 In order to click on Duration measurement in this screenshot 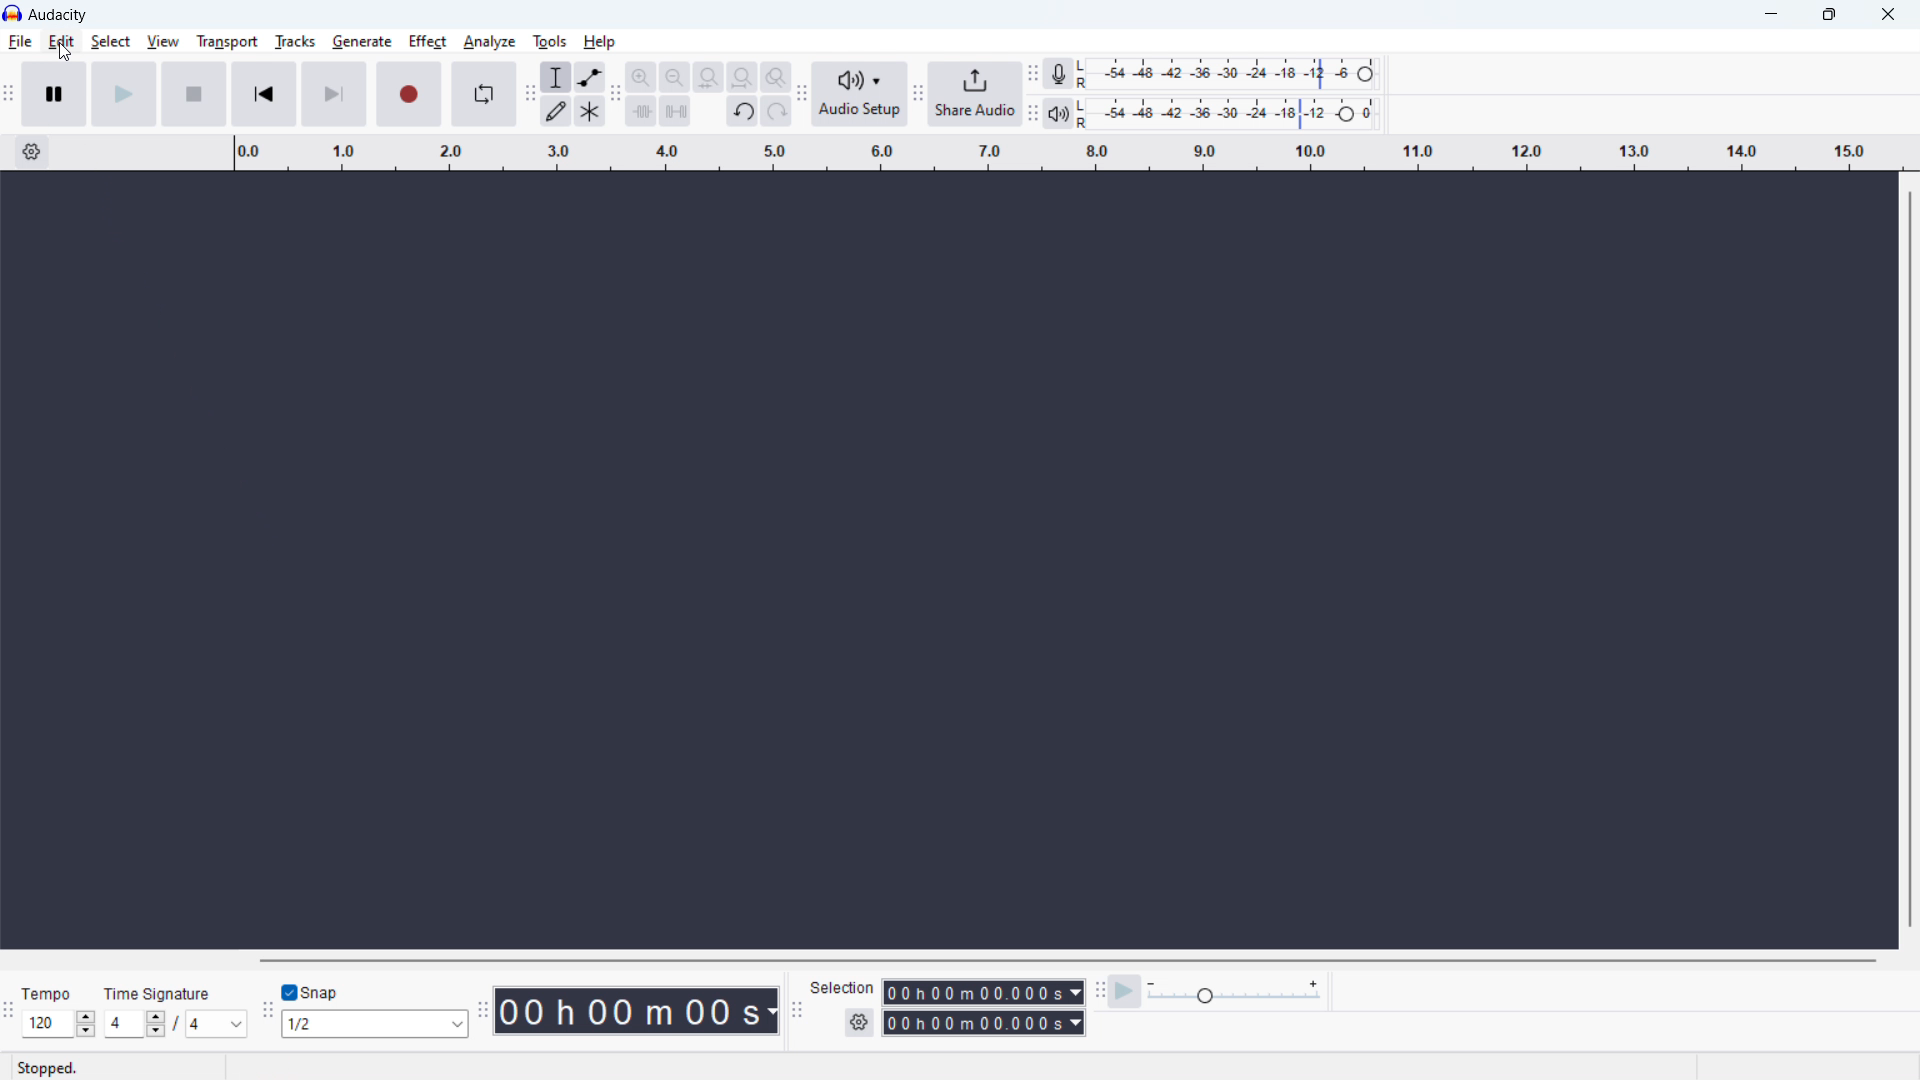, I will do `click(1075, 1023)`.